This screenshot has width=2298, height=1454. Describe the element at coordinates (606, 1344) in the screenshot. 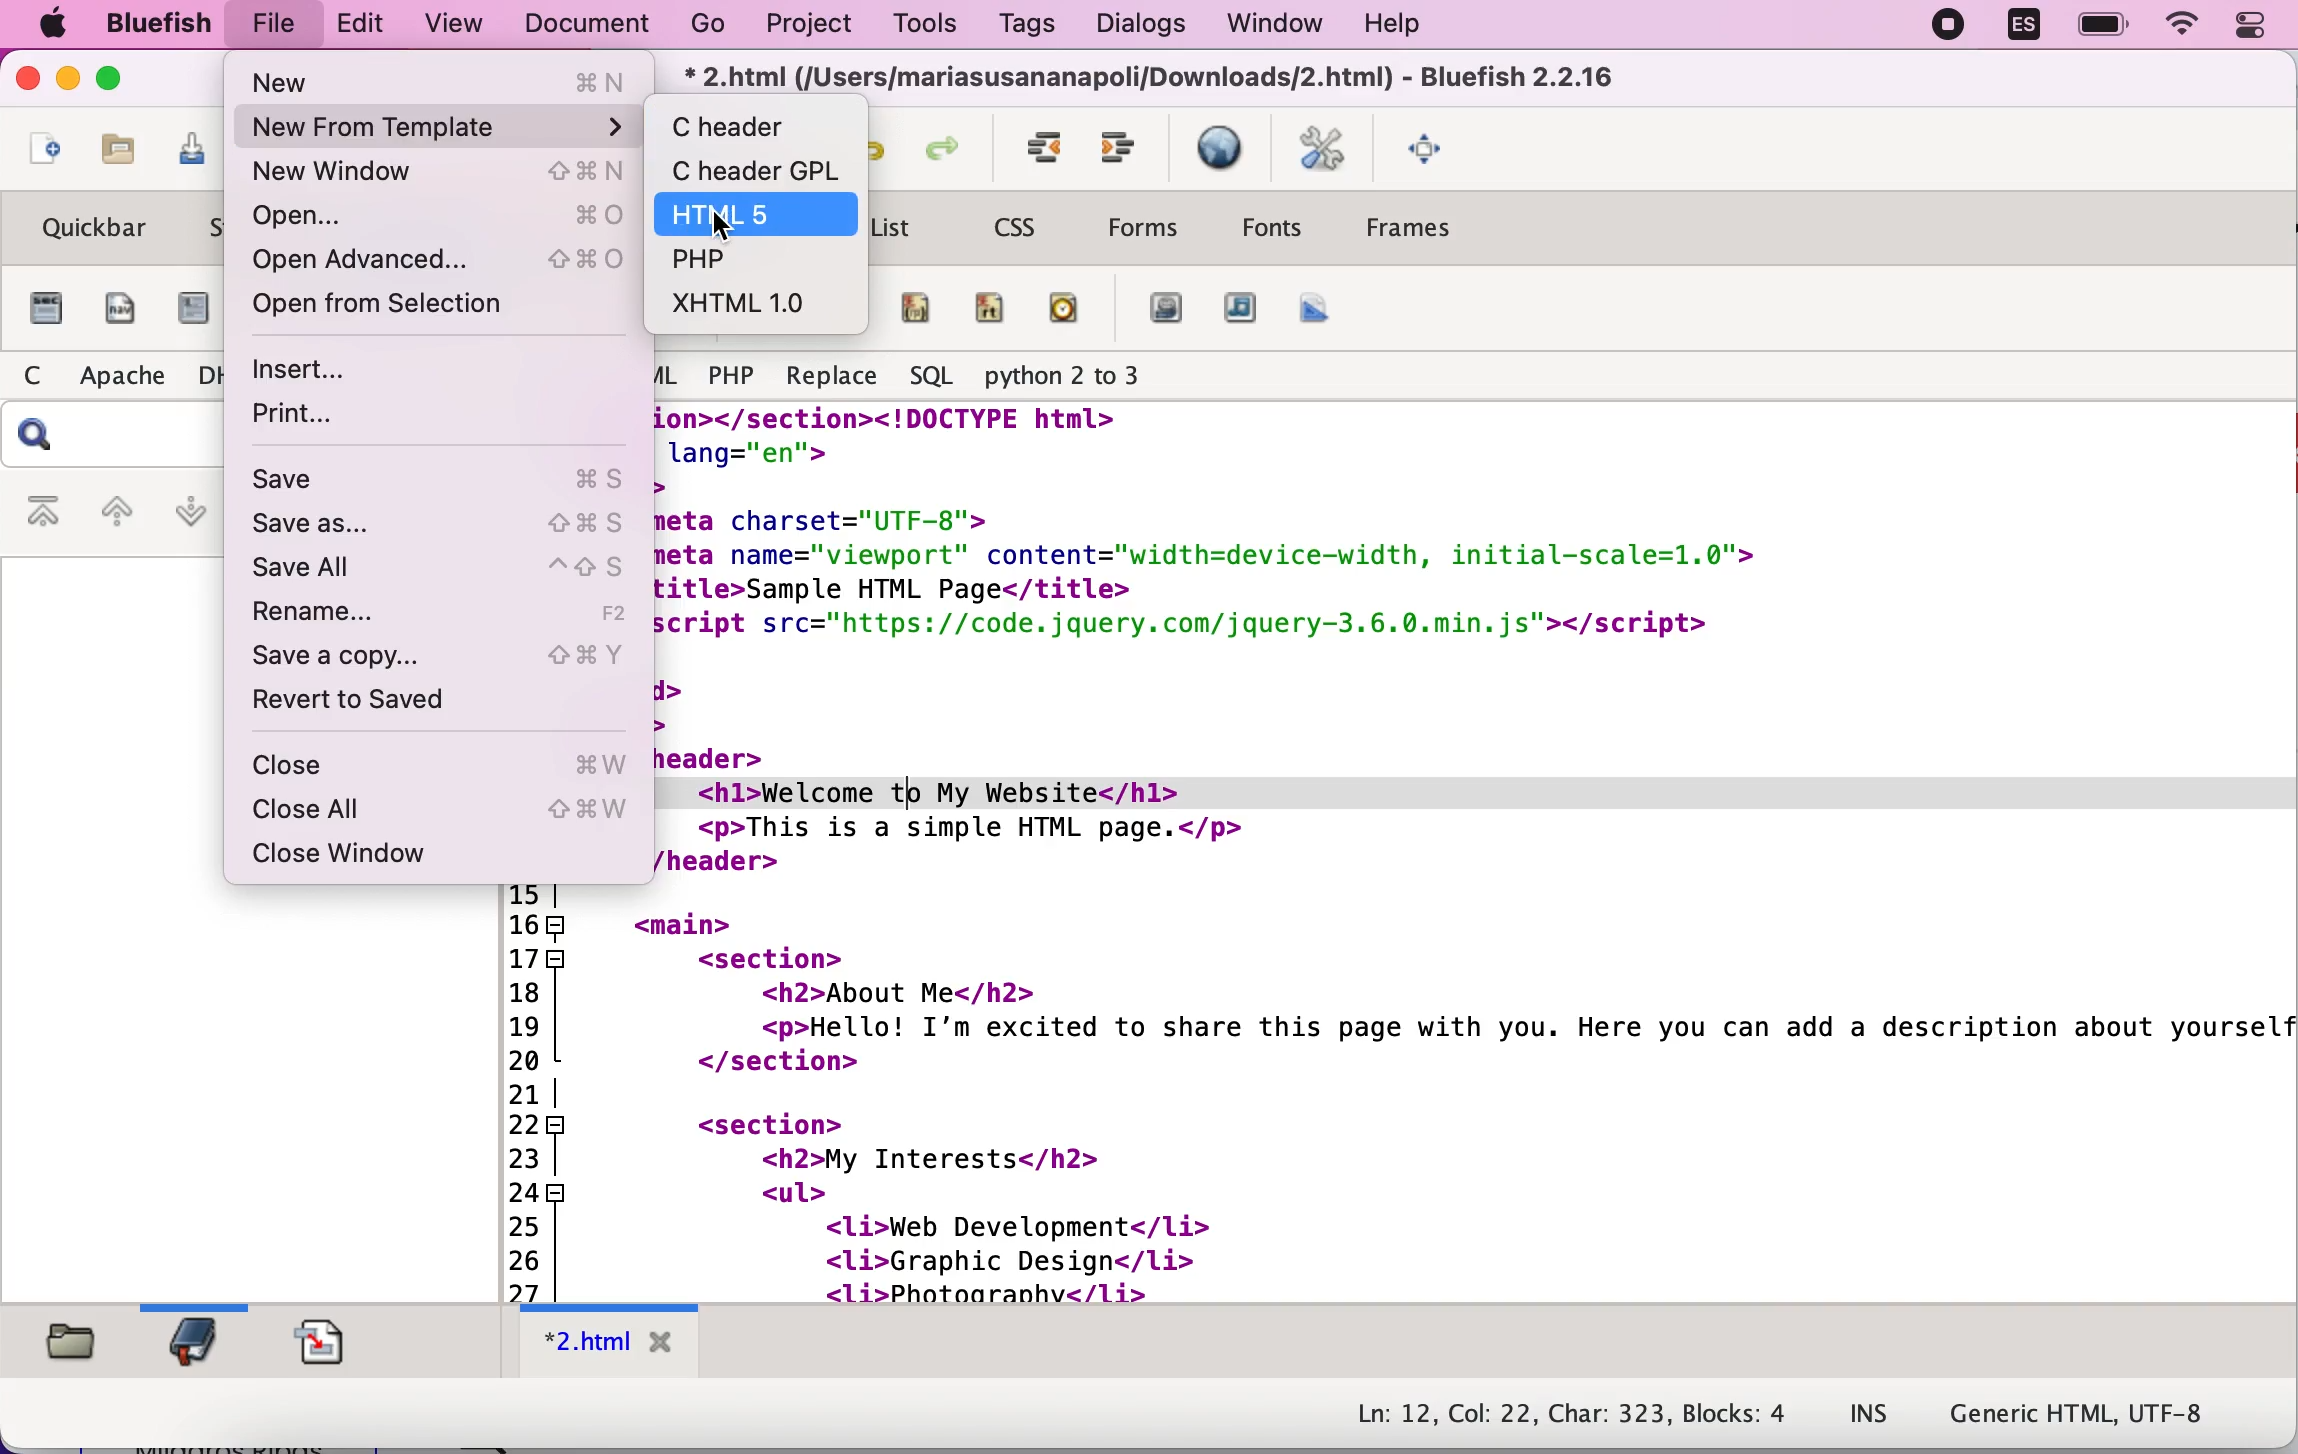

I see `tab` at that location.